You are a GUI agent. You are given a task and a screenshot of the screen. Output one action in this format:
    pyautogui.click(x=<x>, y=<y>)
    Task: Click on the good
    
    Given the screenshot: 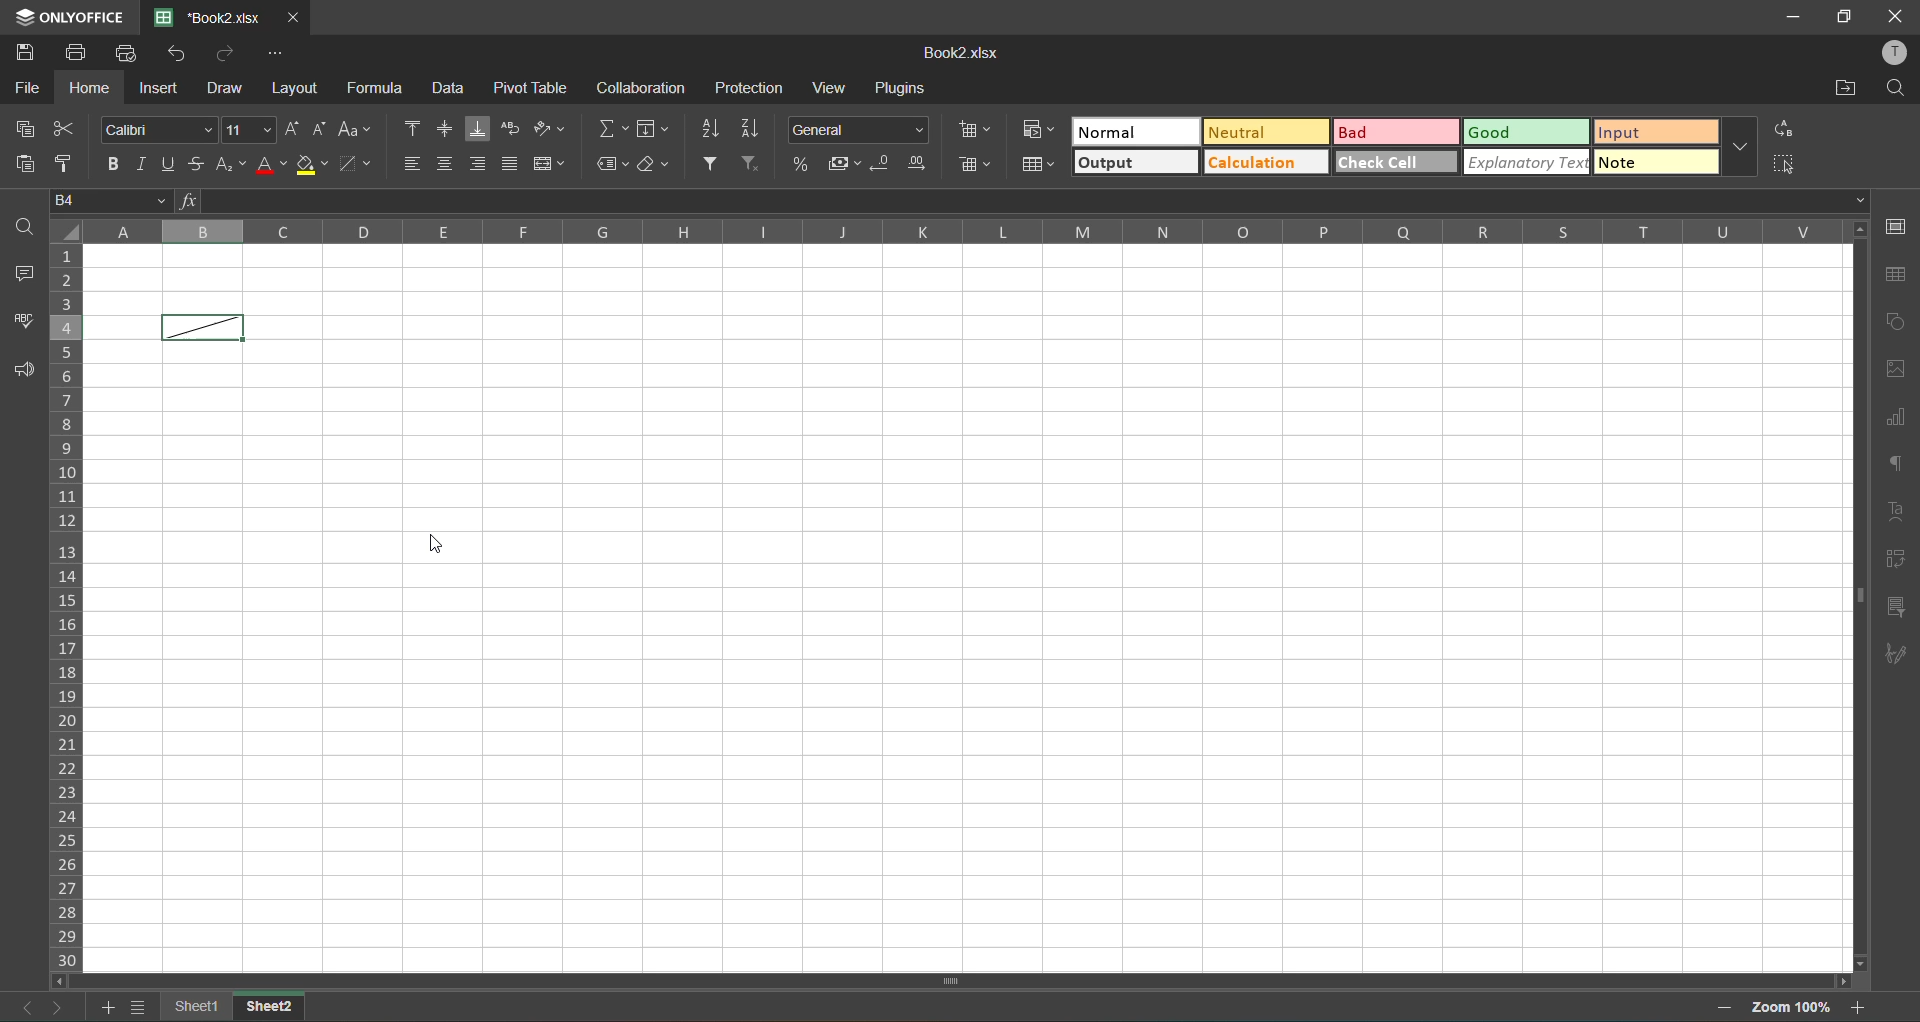 What is the action you would take?
    pyautogui.click(x=1525, y=135)
    